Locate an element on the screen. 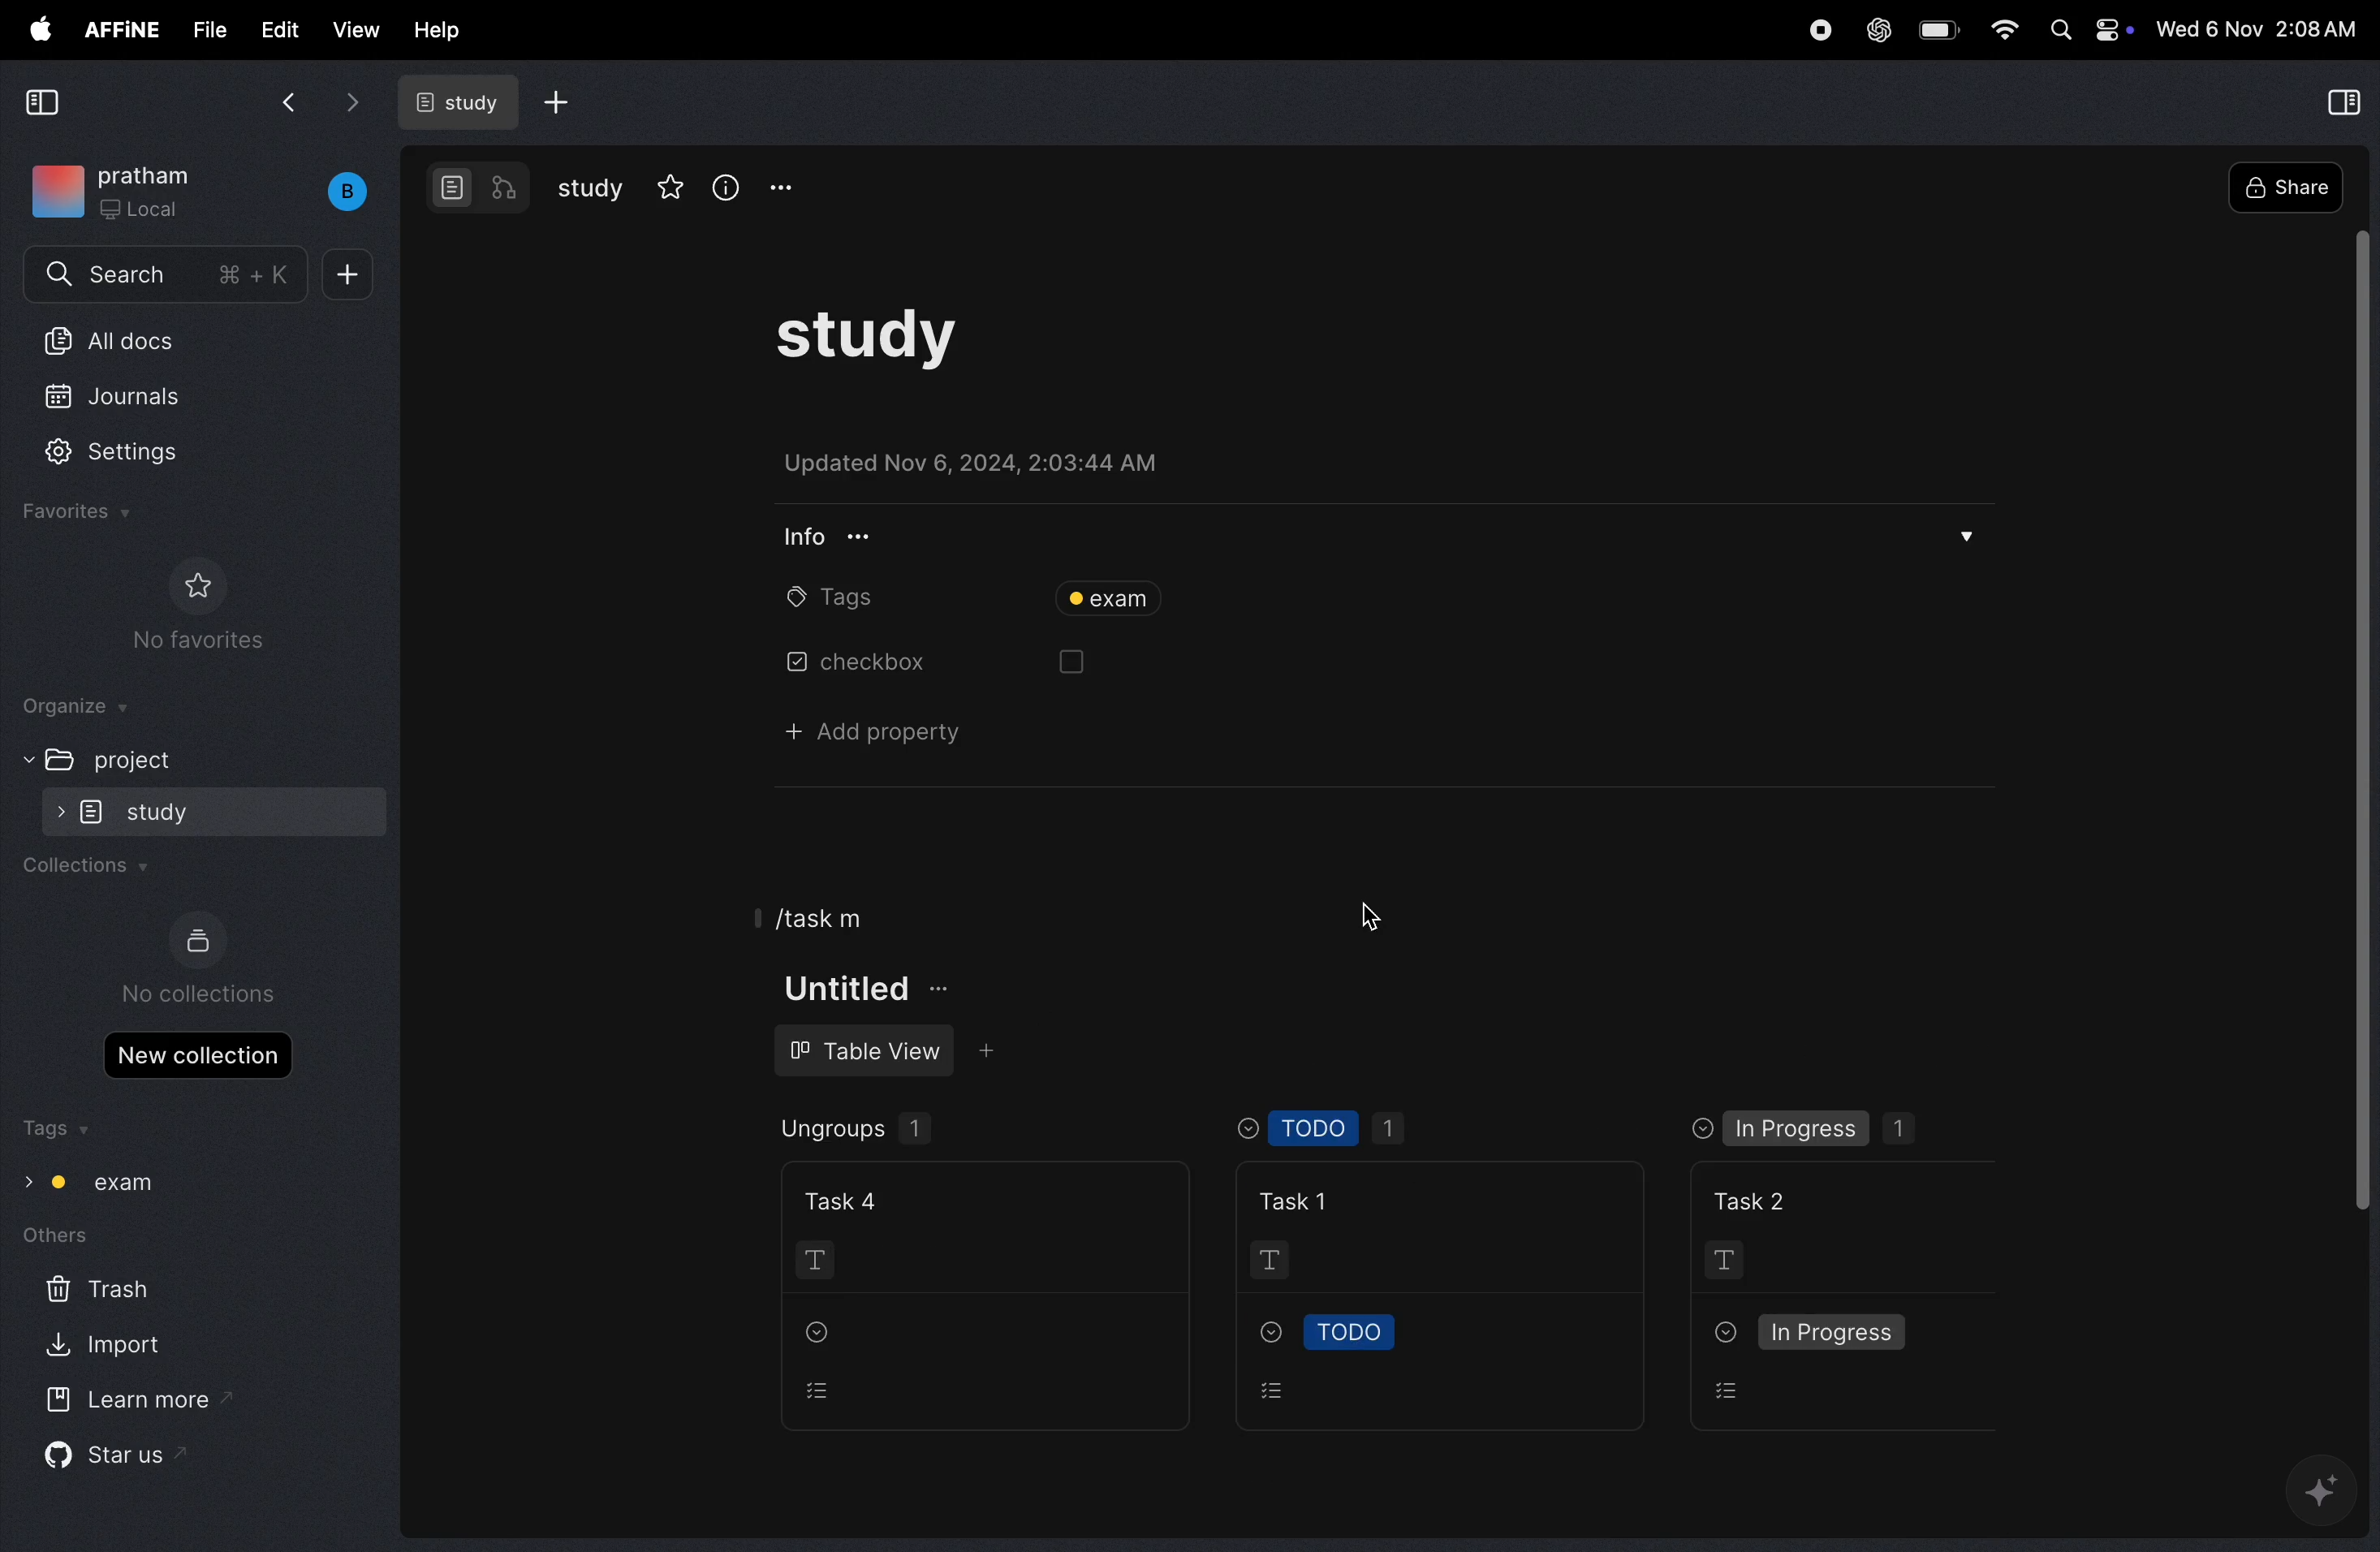  tag exam is located at coordinates (103, 1184).